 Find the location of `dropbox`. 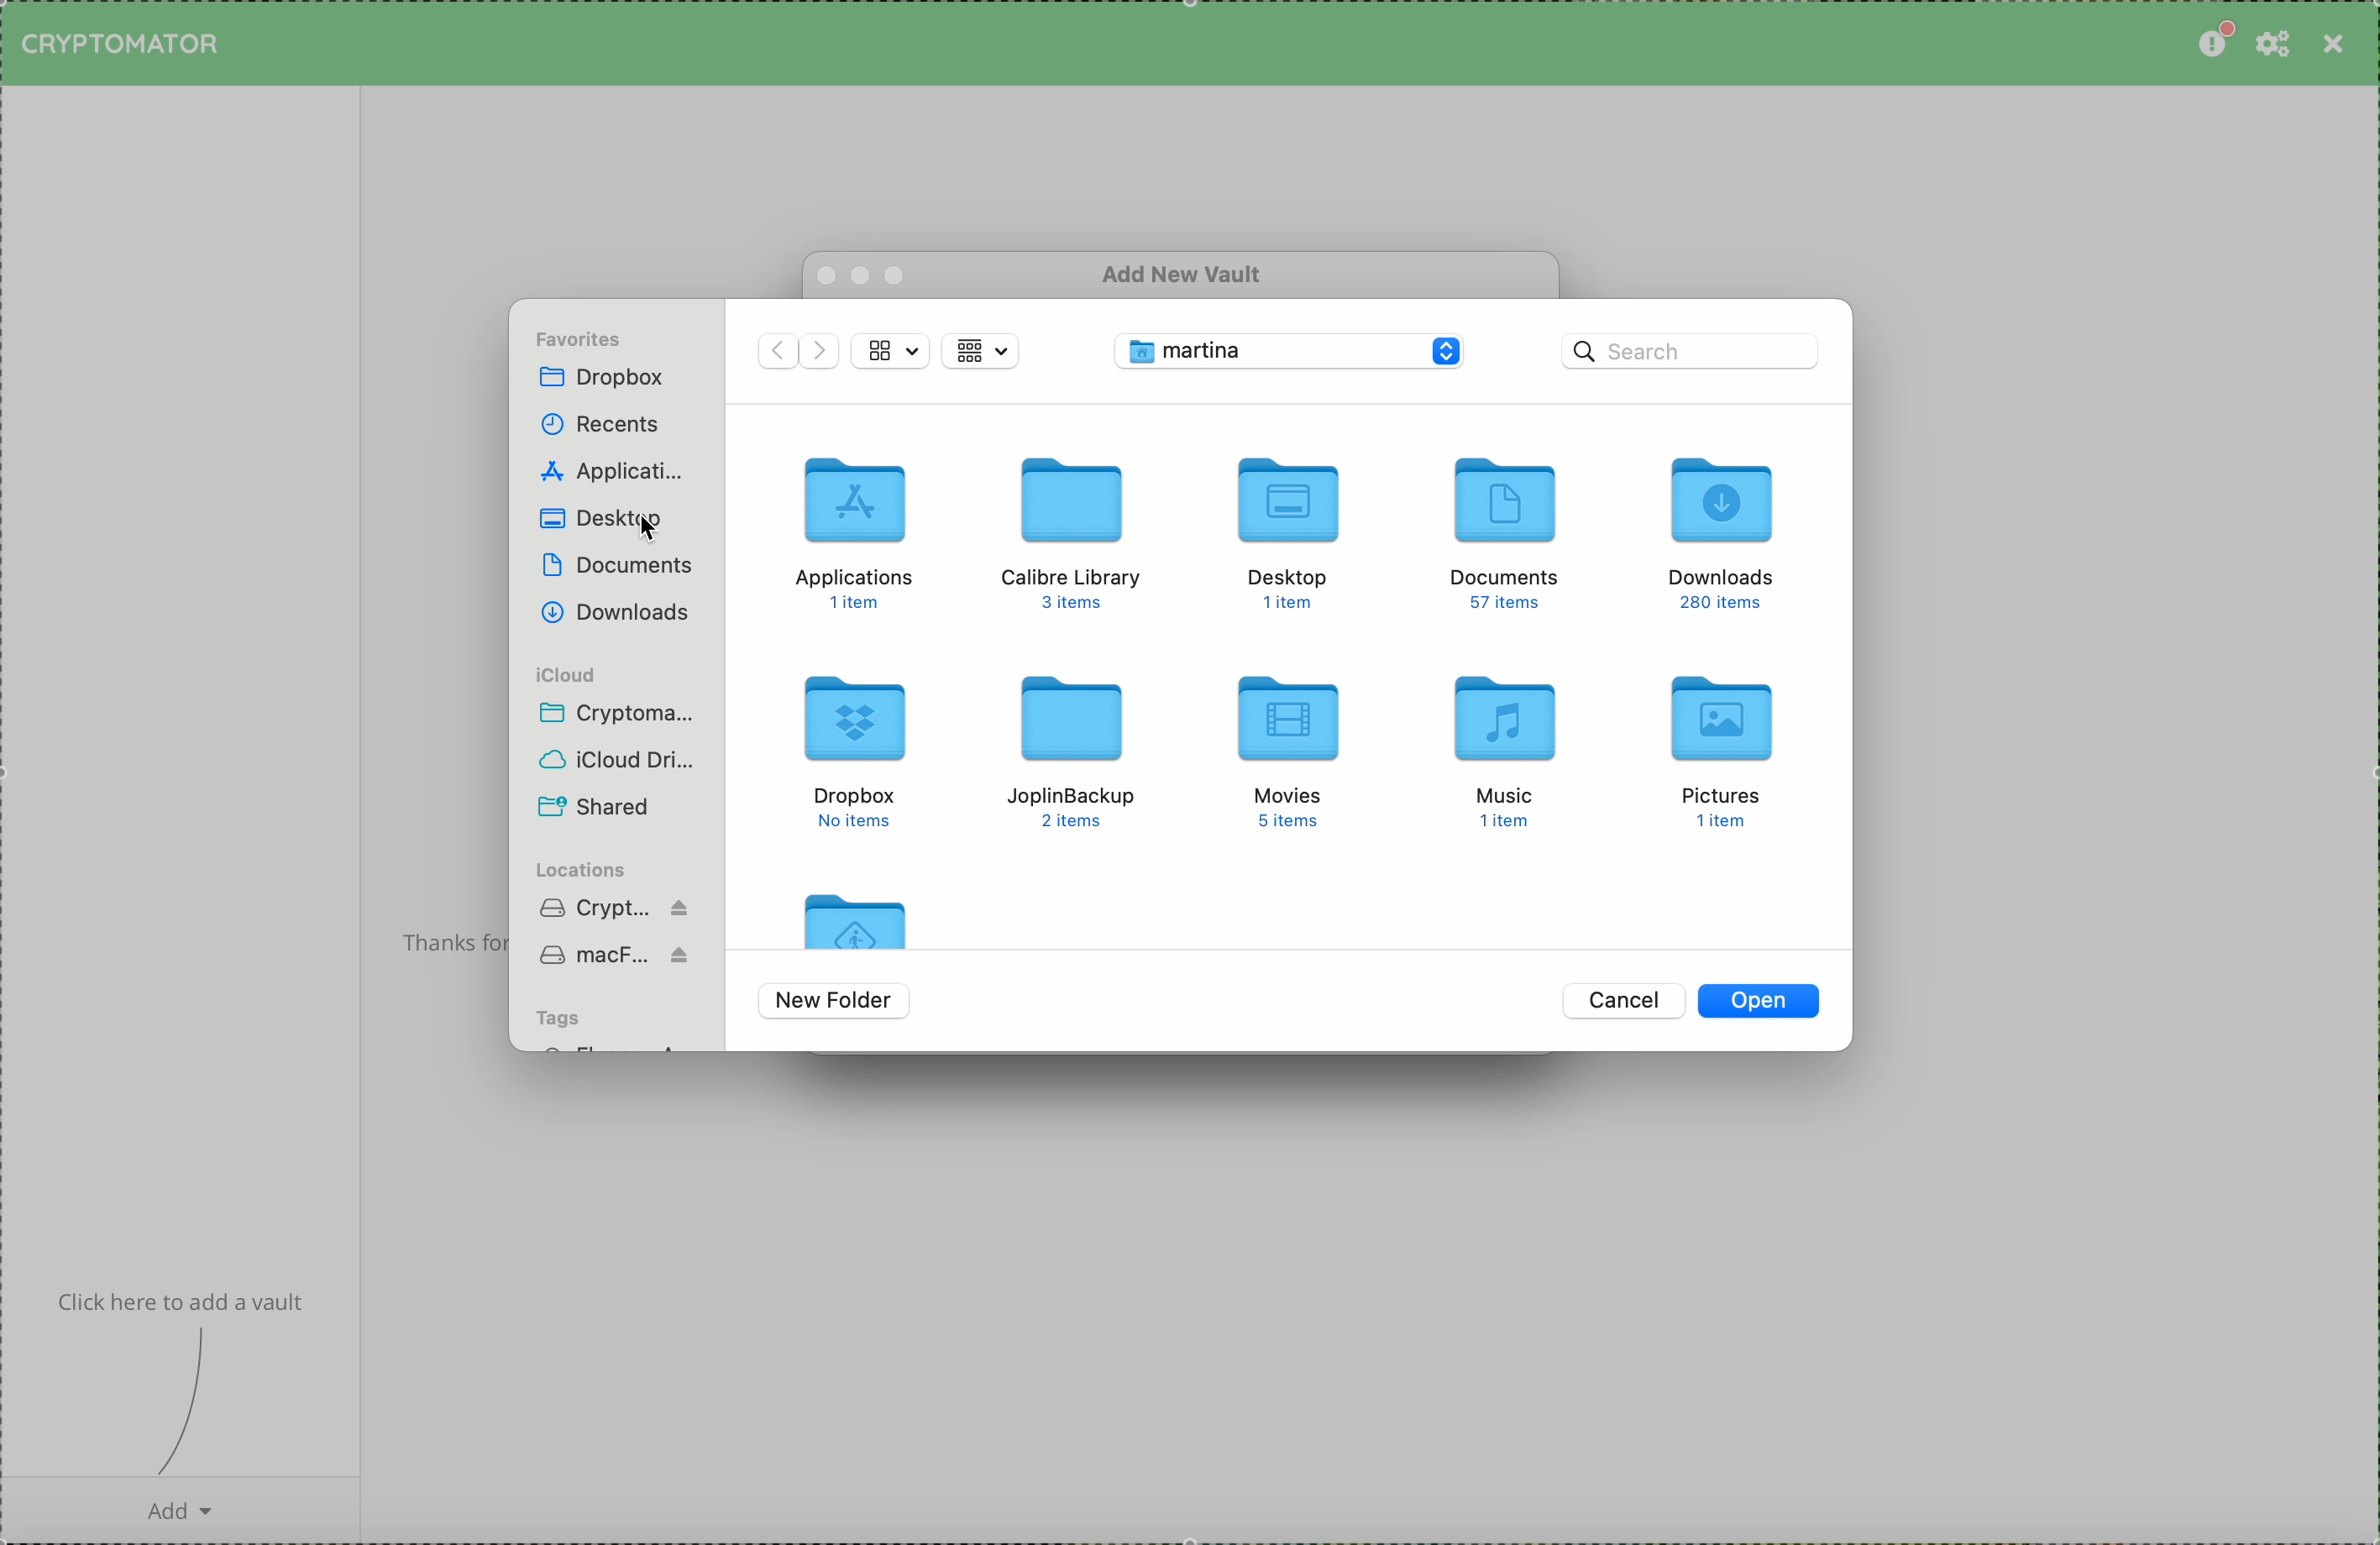

dropbox is located at coordinates (599, 380).